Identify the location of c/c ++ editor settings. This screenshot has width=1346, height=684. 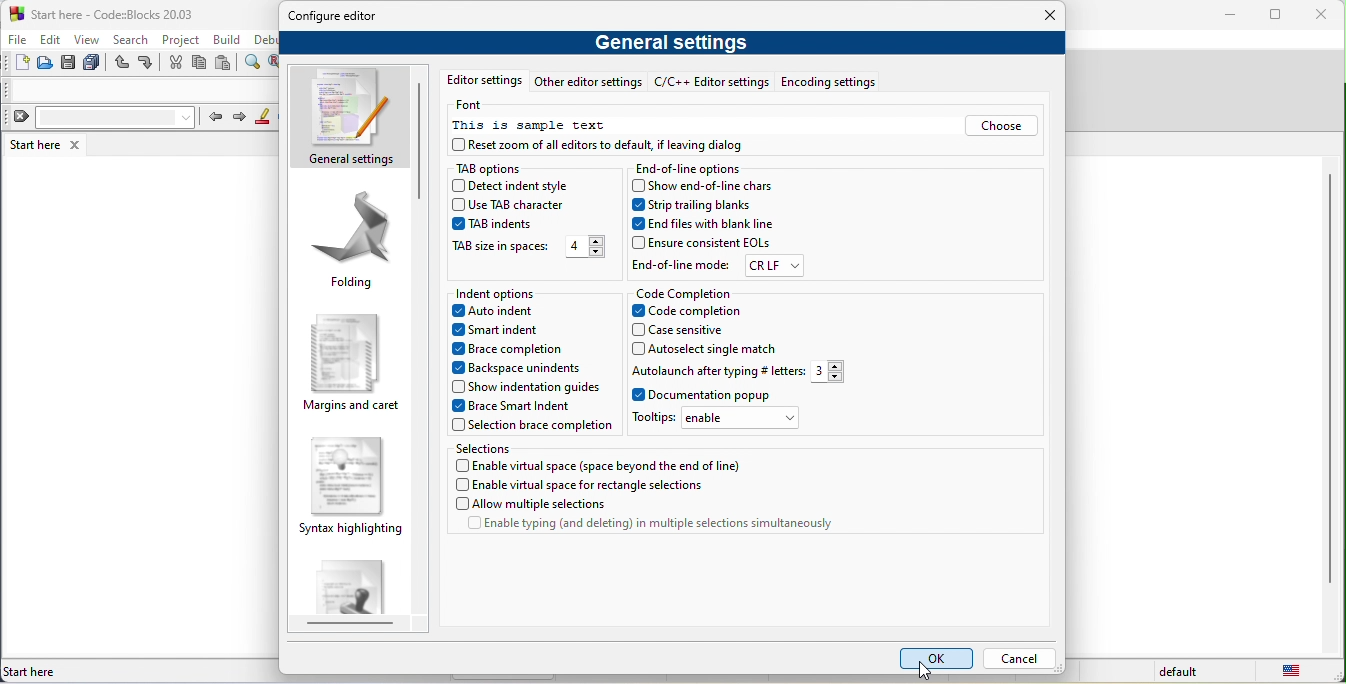
(713, 82).